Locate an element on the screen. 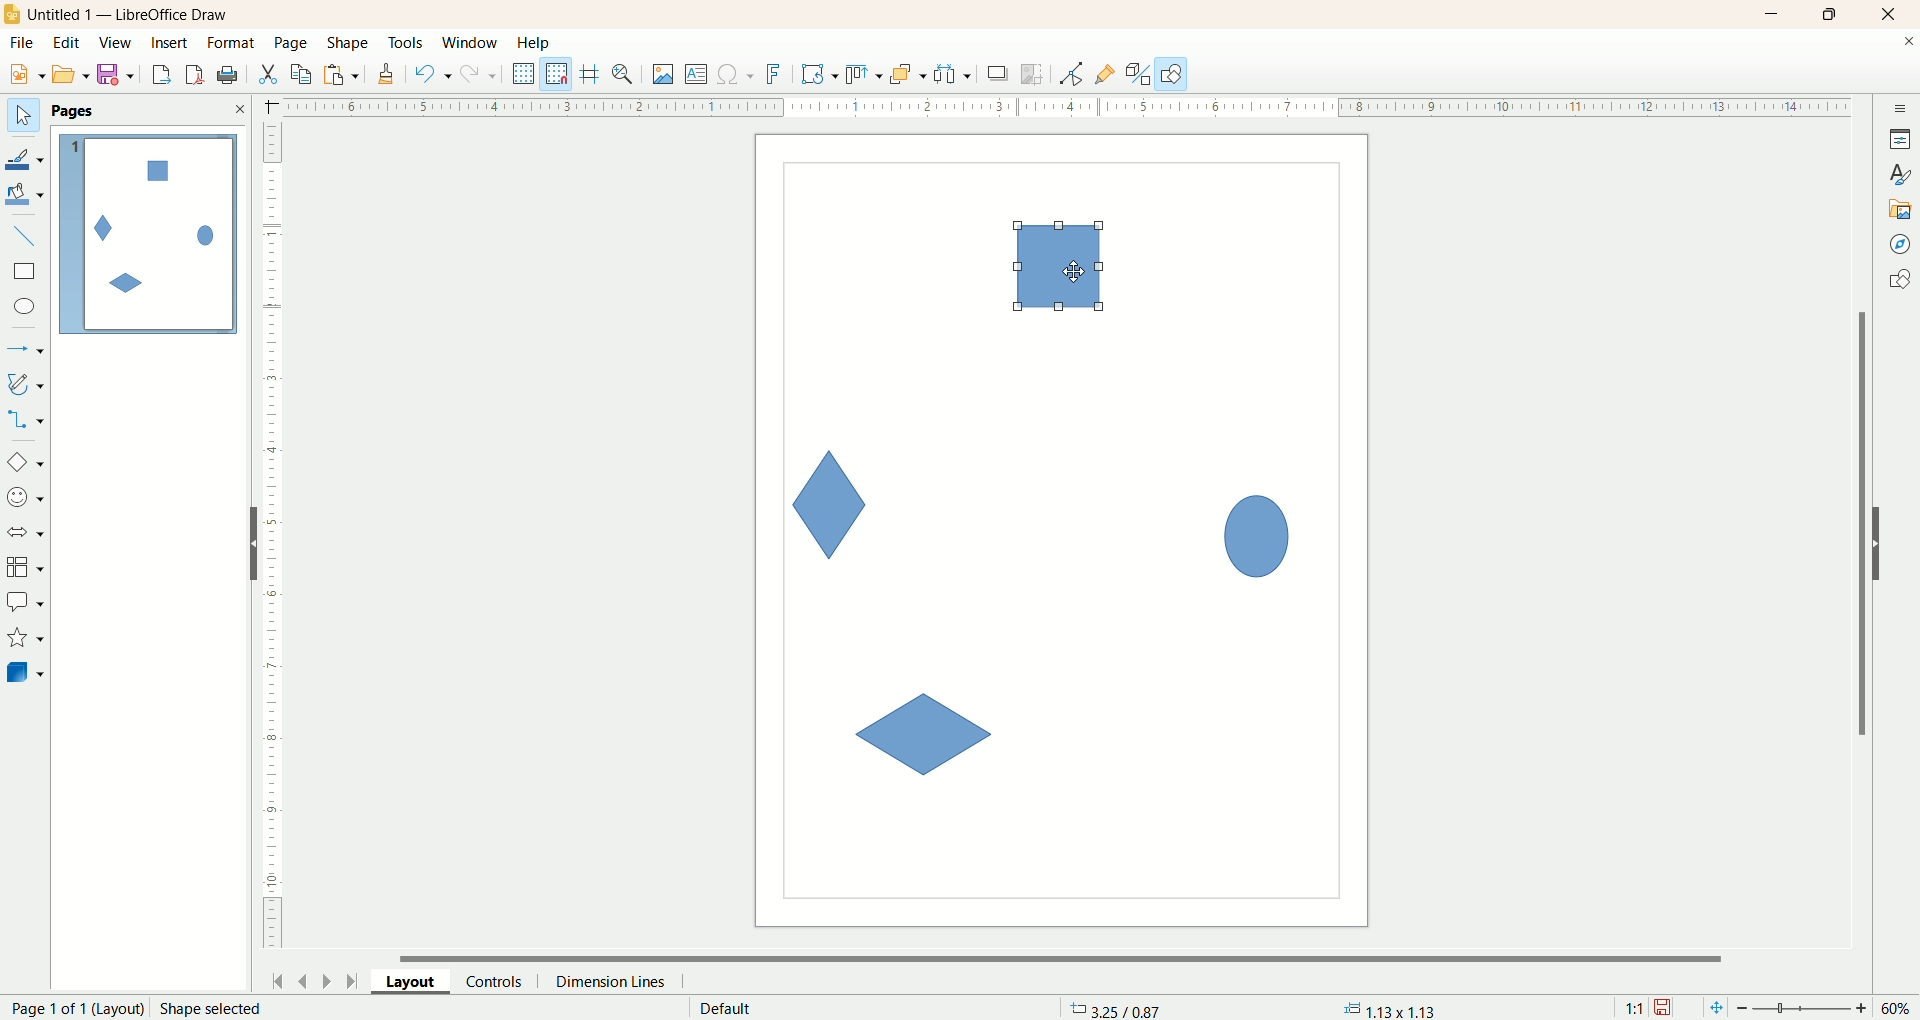 The height and width of the screenshot is (1020, 1920). edit is located at coordinates (67, 44).